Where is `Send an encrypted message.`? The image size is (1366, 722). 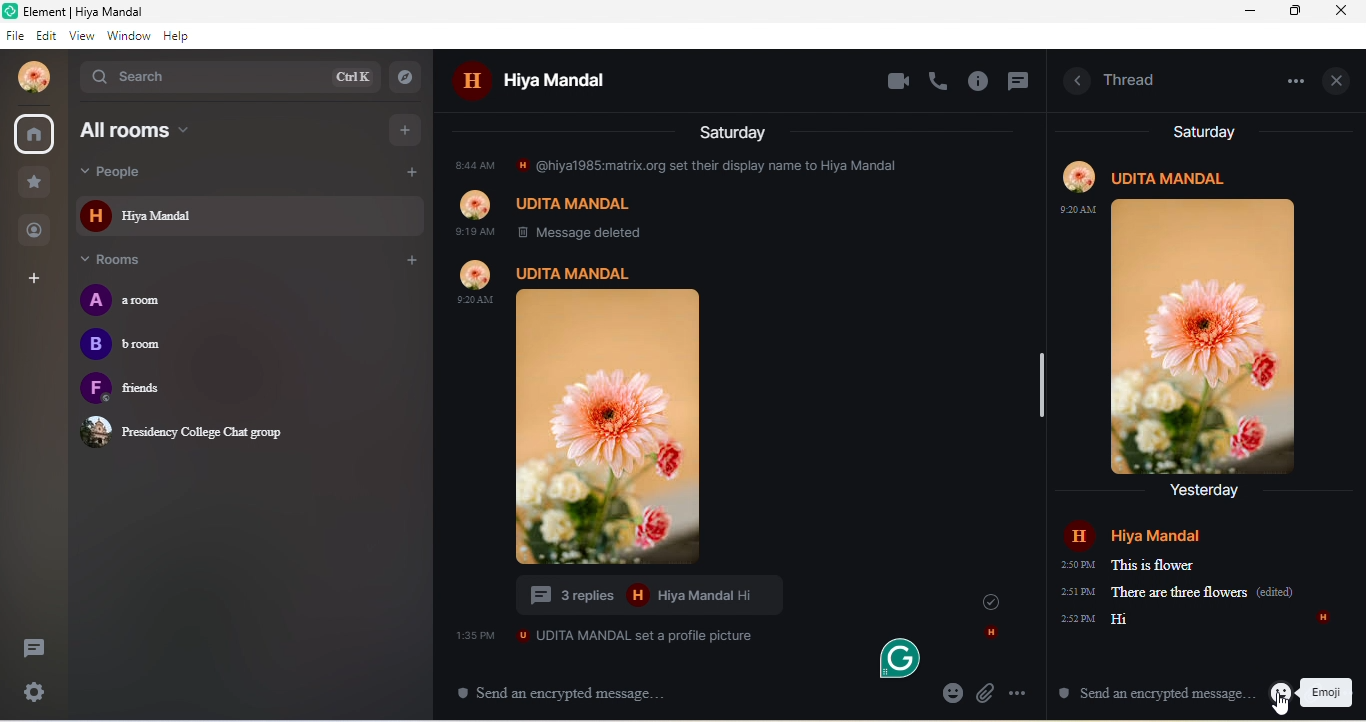
Send an encrypted message. is located at coordinates (561, 690).